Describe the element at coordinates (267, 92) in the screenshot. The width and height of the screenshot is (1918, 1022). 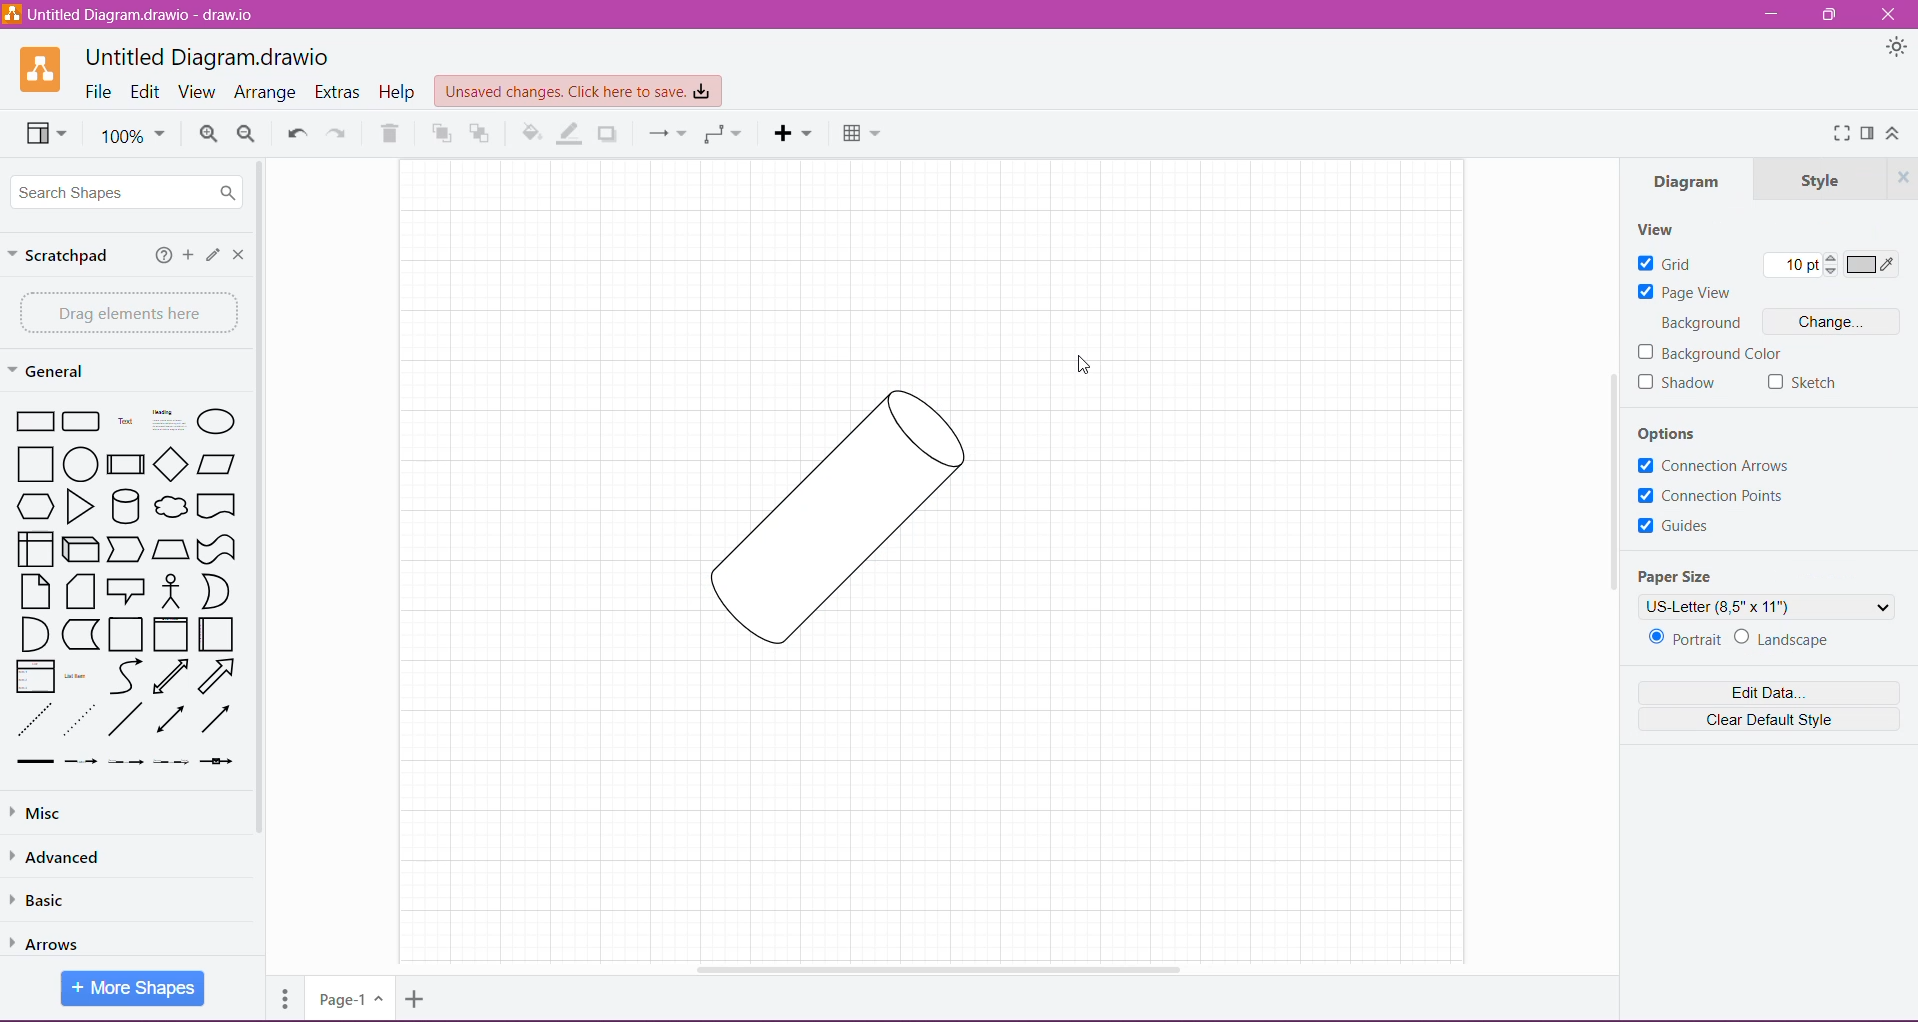
I see `Arrange` at that location.